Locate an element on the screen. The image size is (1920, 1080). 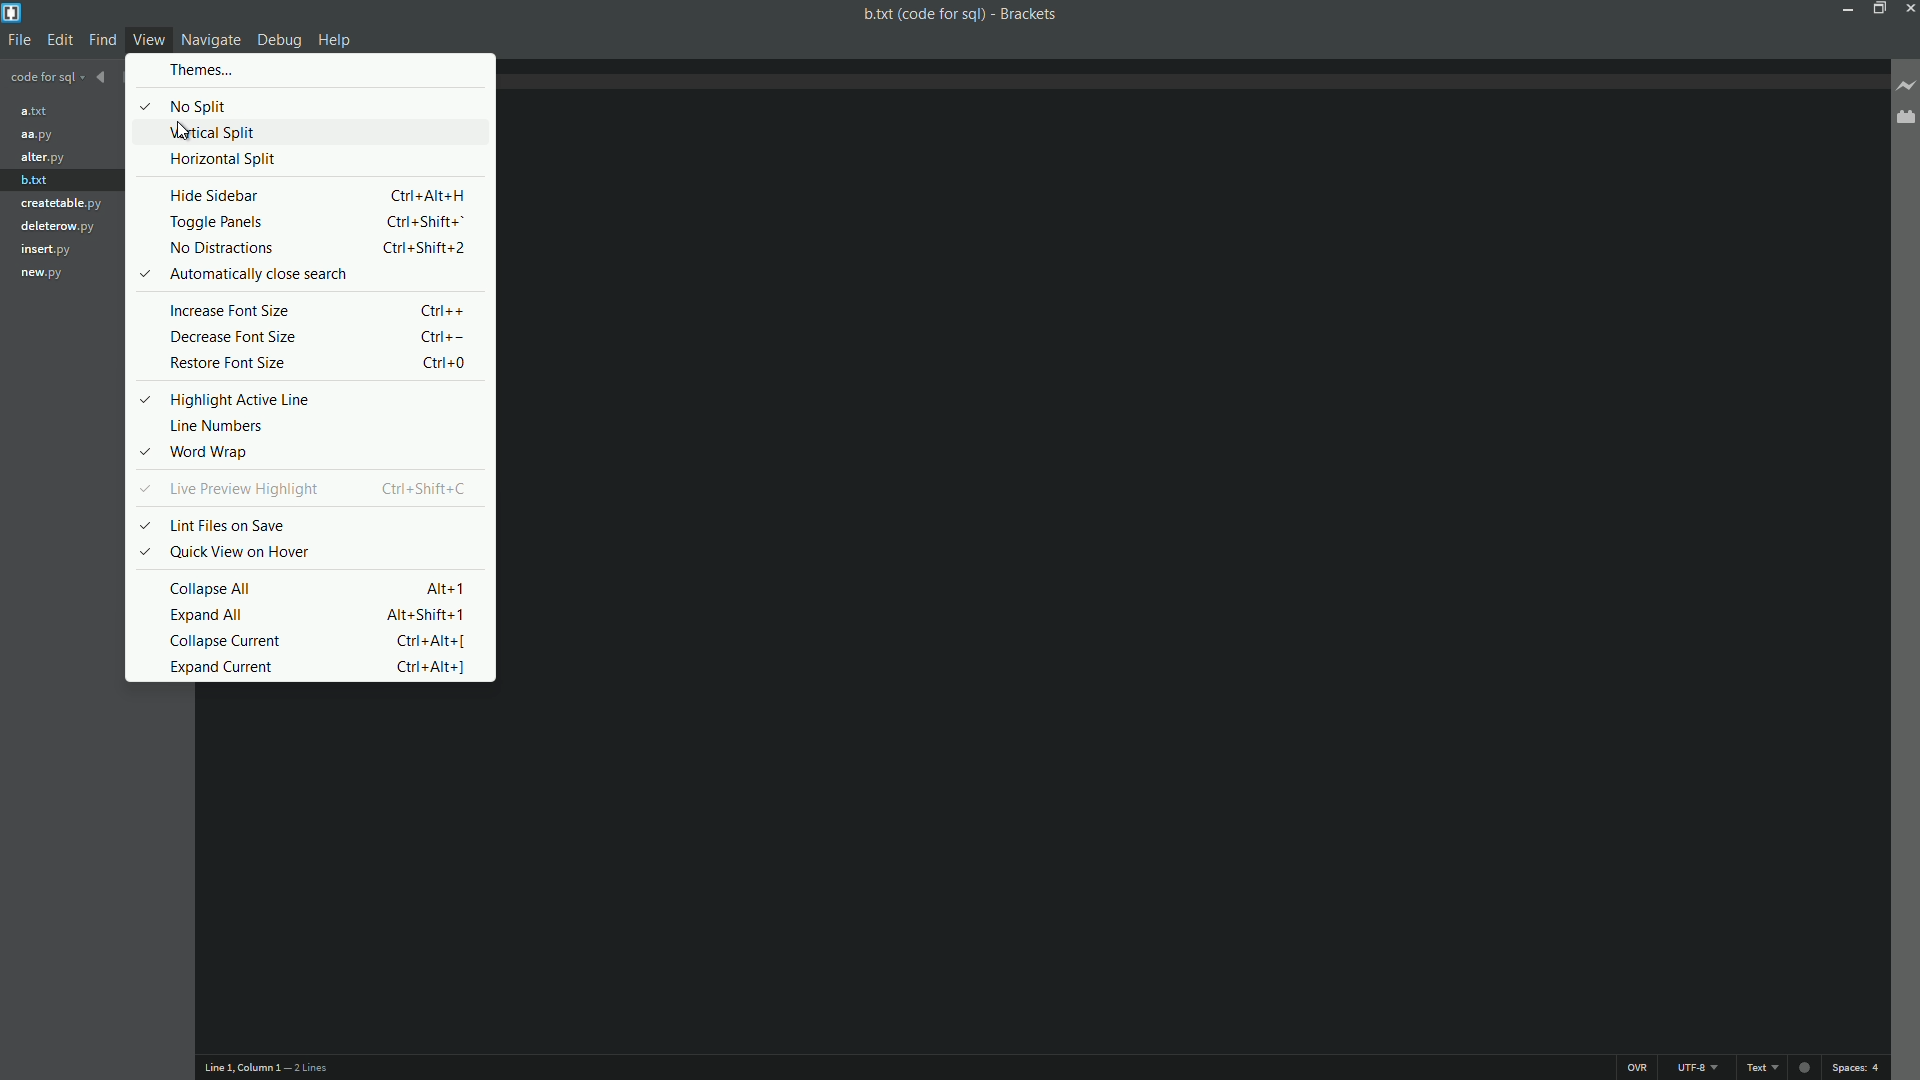
Navigate backward is located at coordinates (101, 77).